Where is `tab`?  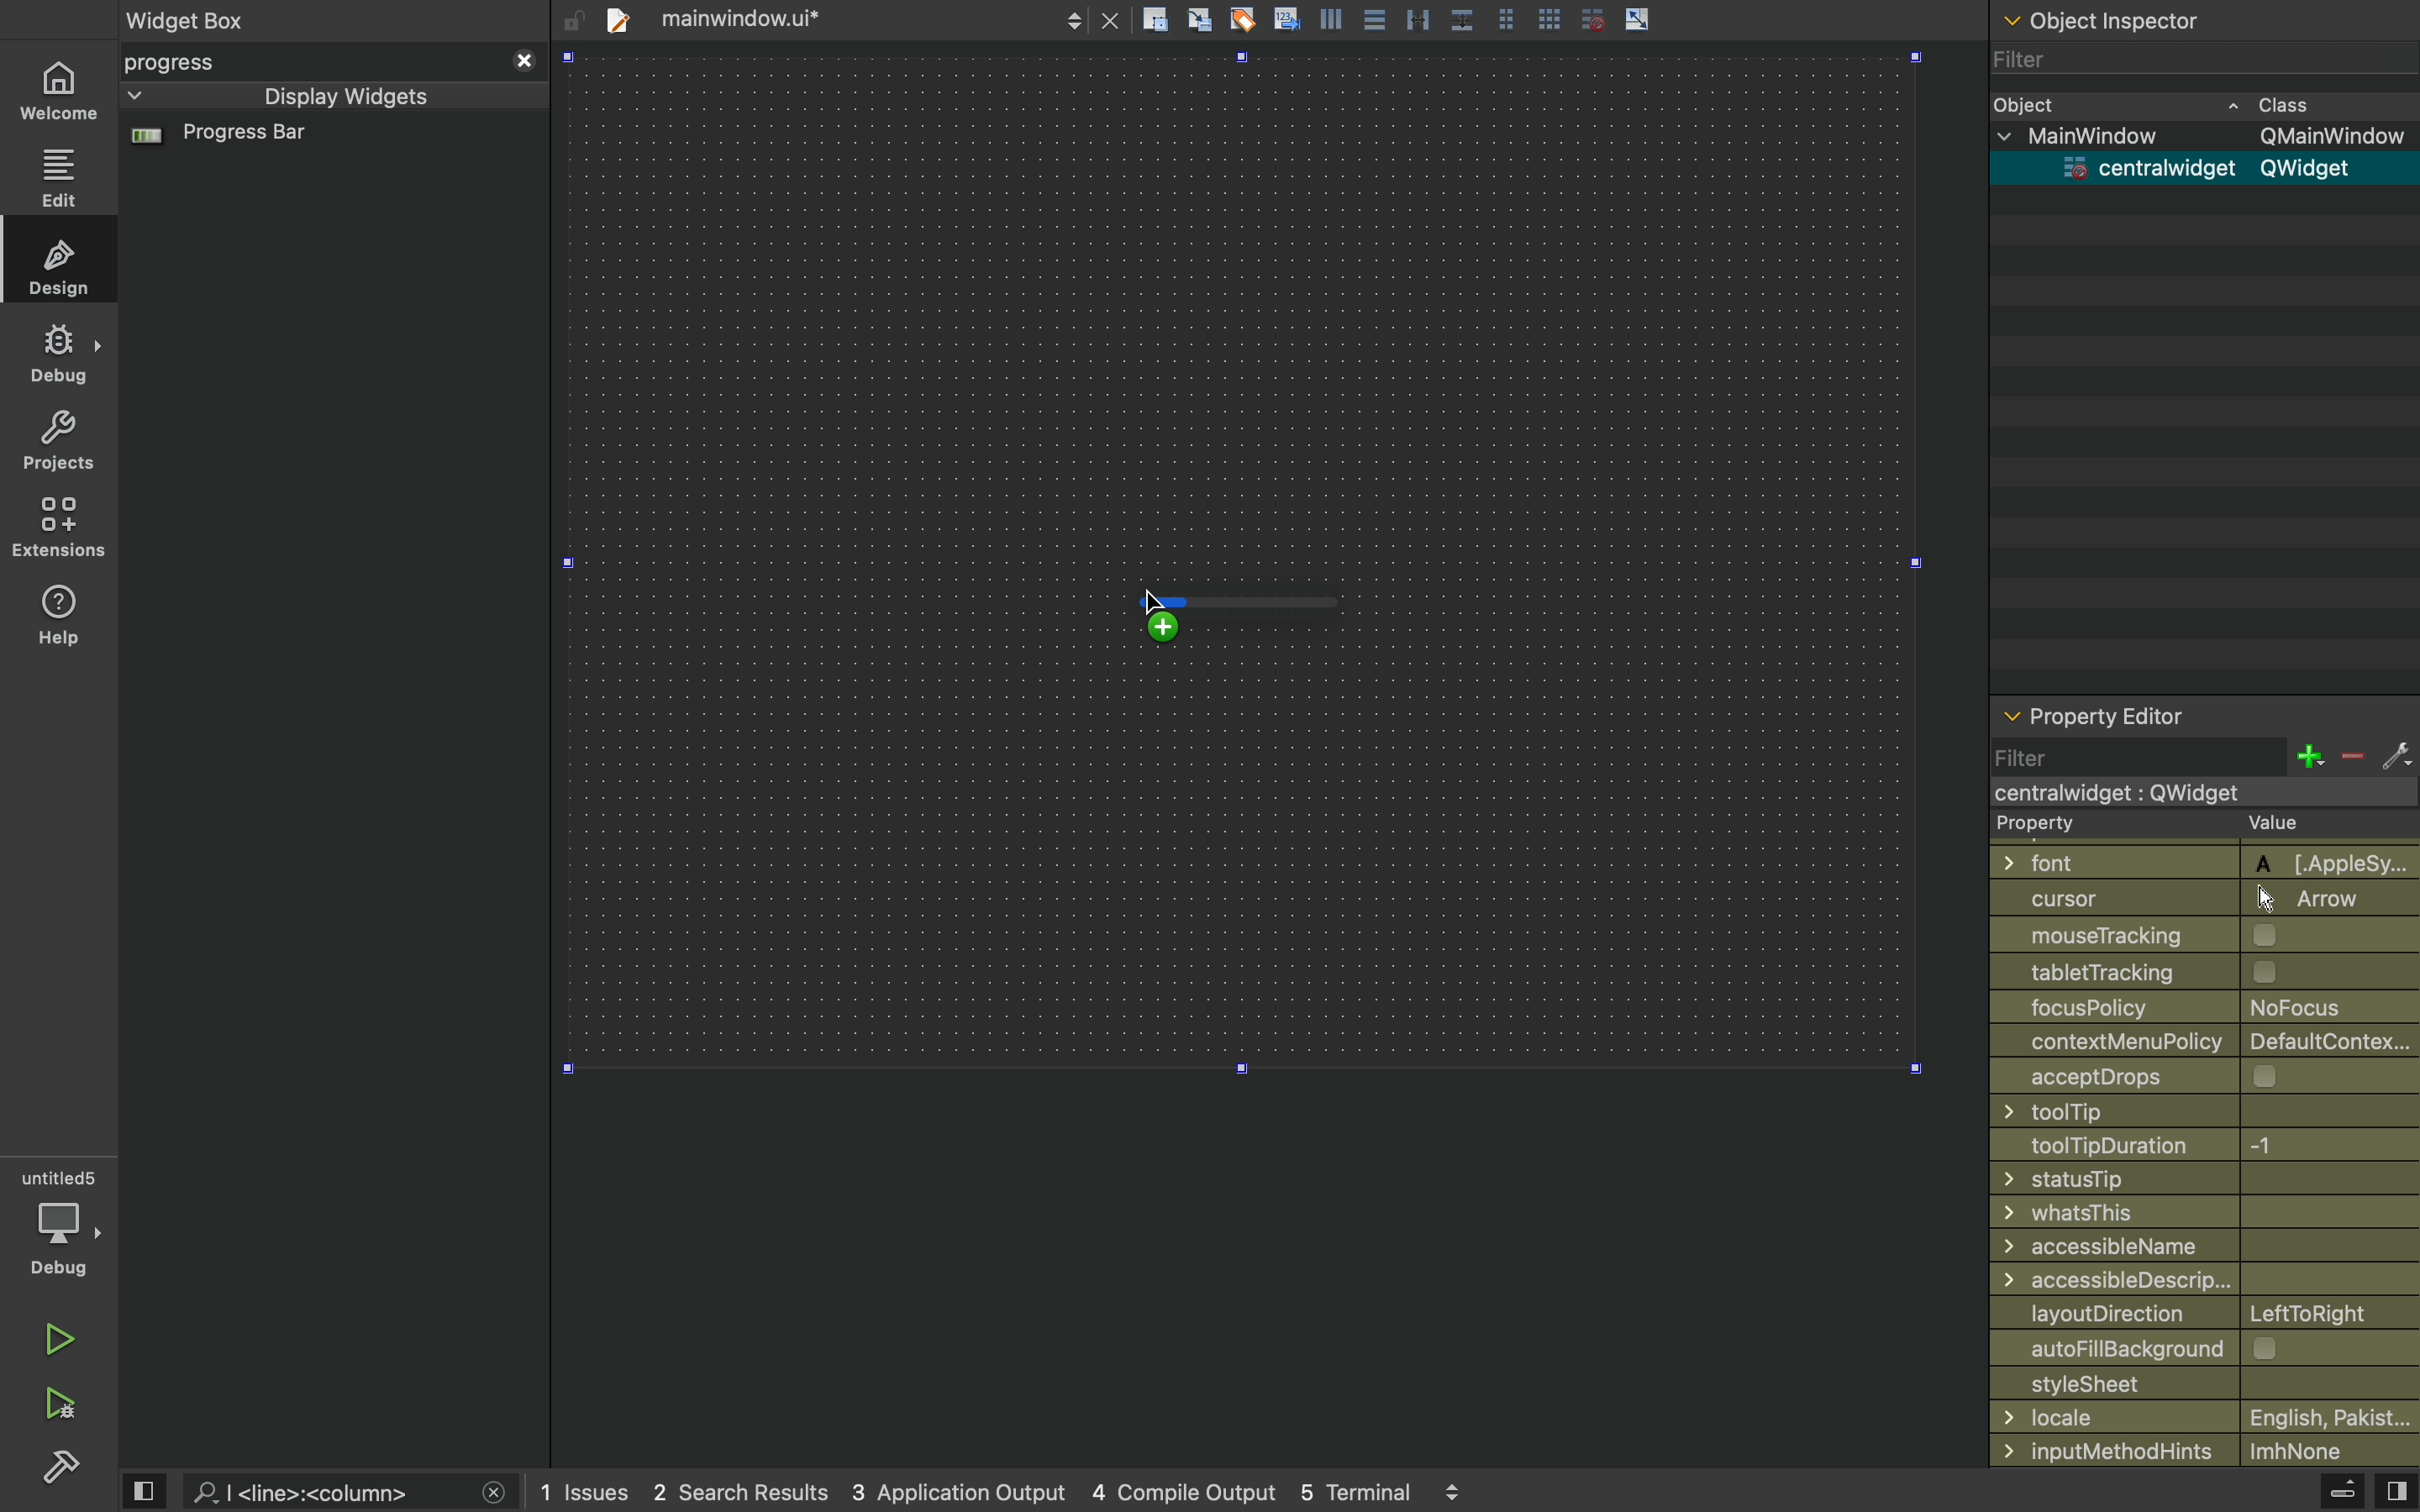
tab is located at coordinates (857, 17).